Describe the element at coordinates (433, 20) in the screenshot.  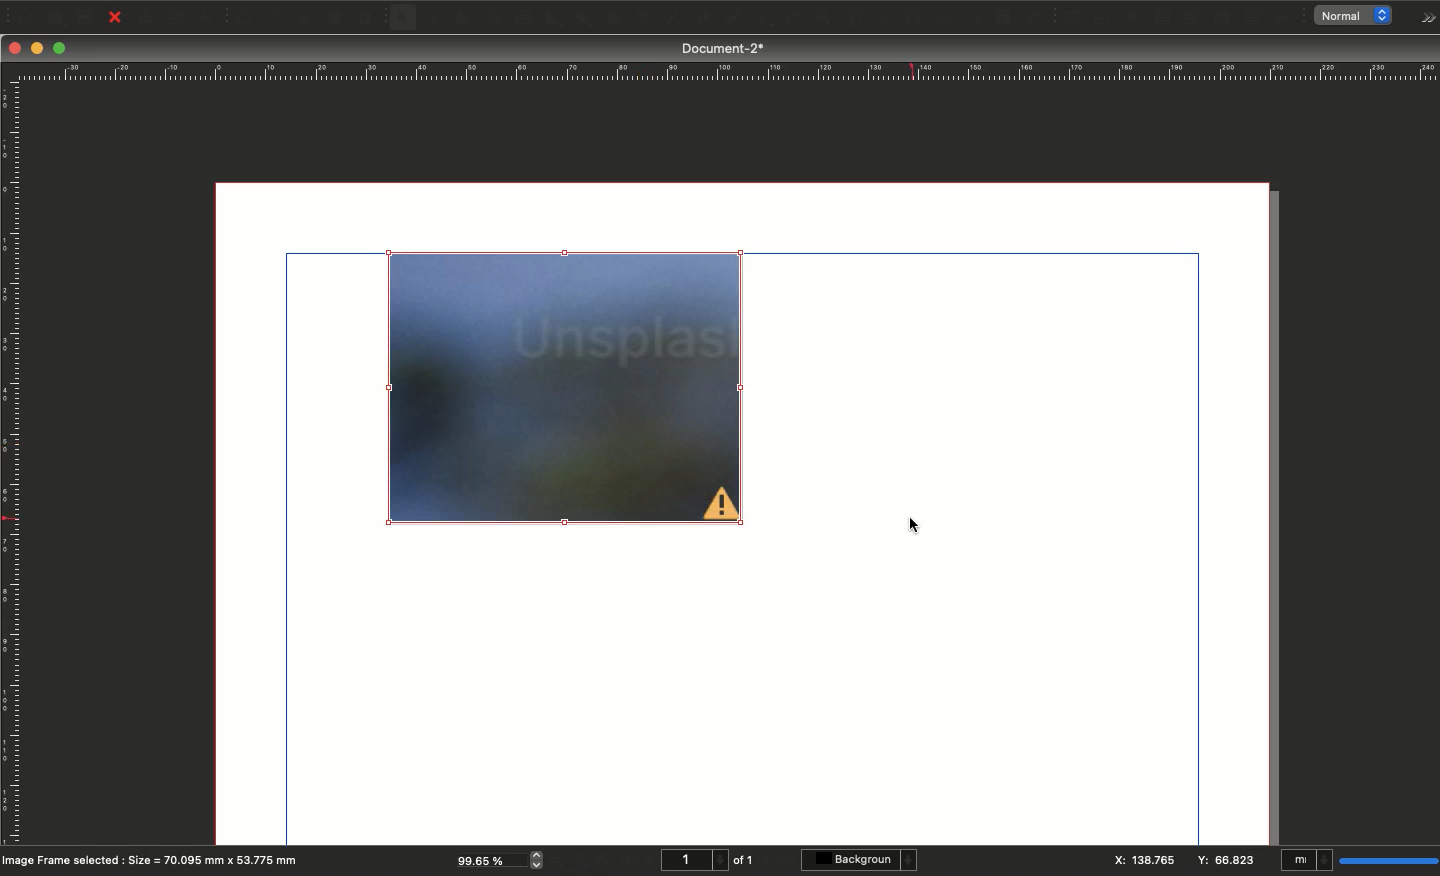
I see `Text frame` at that location.